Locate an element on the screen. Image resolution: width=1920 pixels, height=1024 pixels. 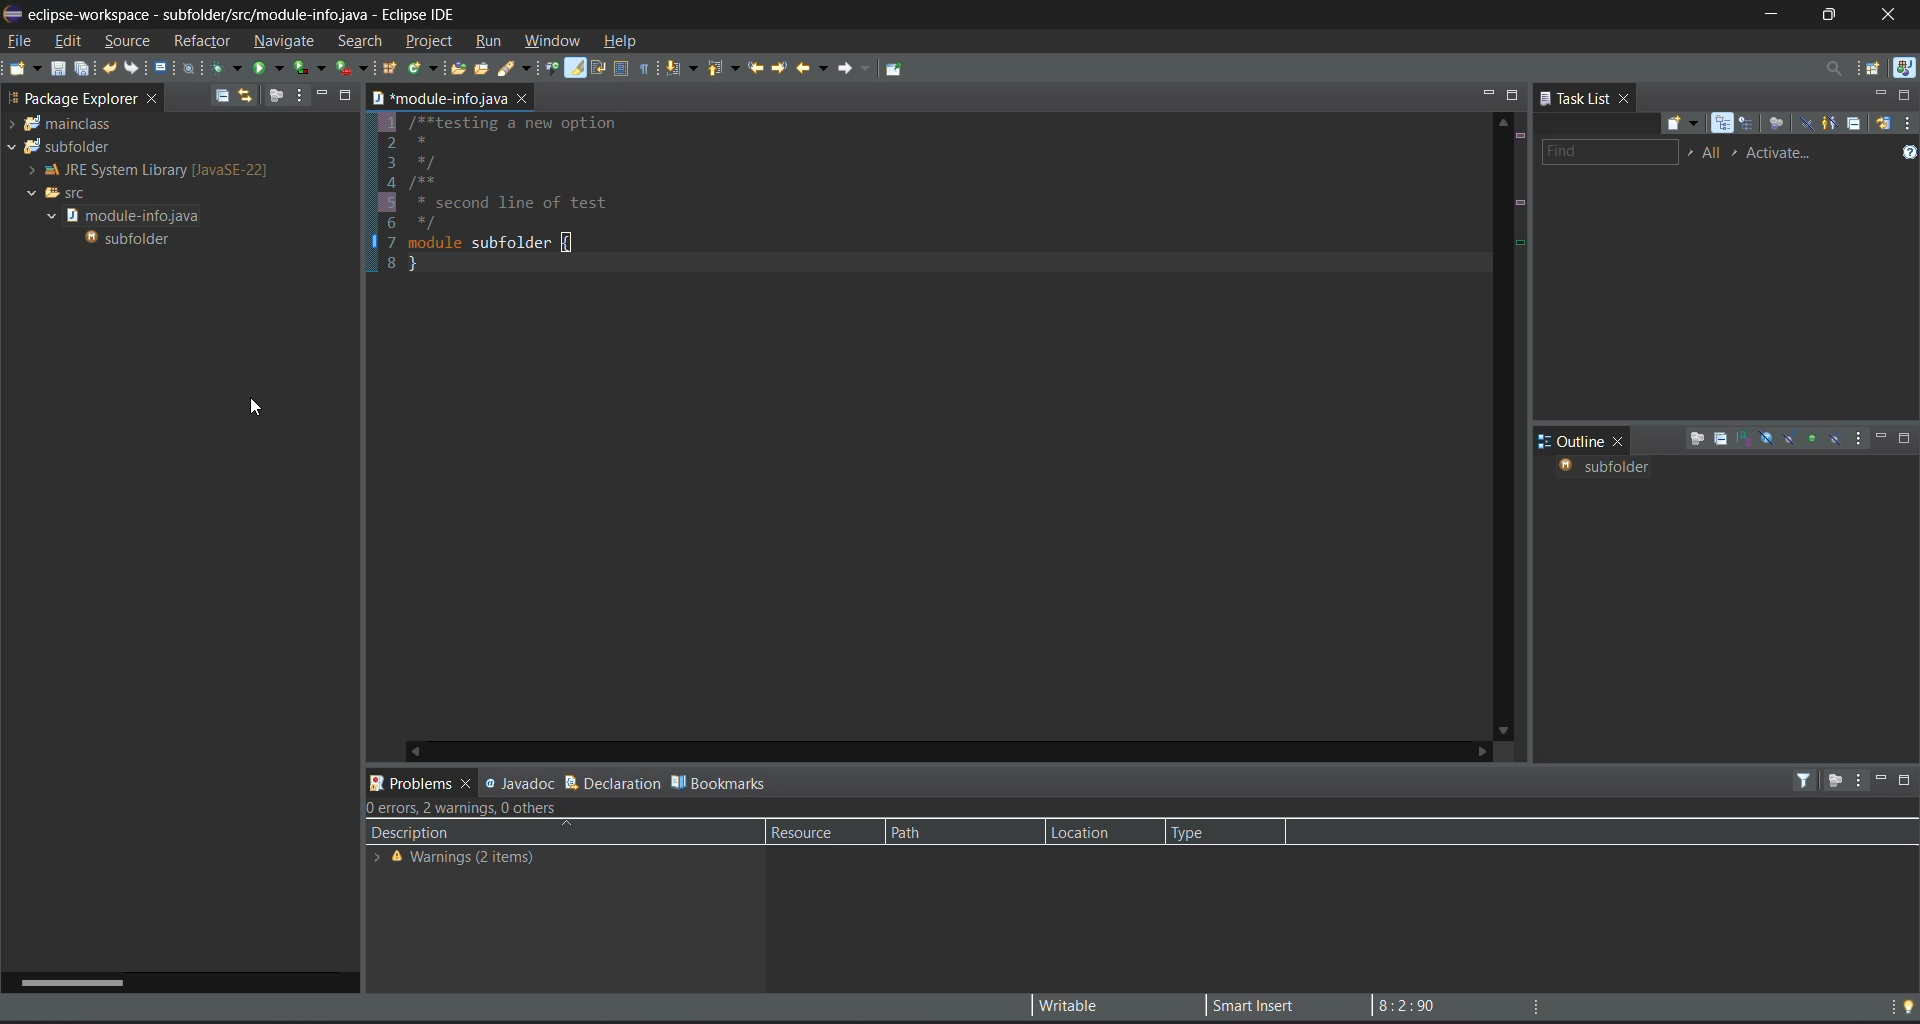
cursor is located at coordinates (257, 409).